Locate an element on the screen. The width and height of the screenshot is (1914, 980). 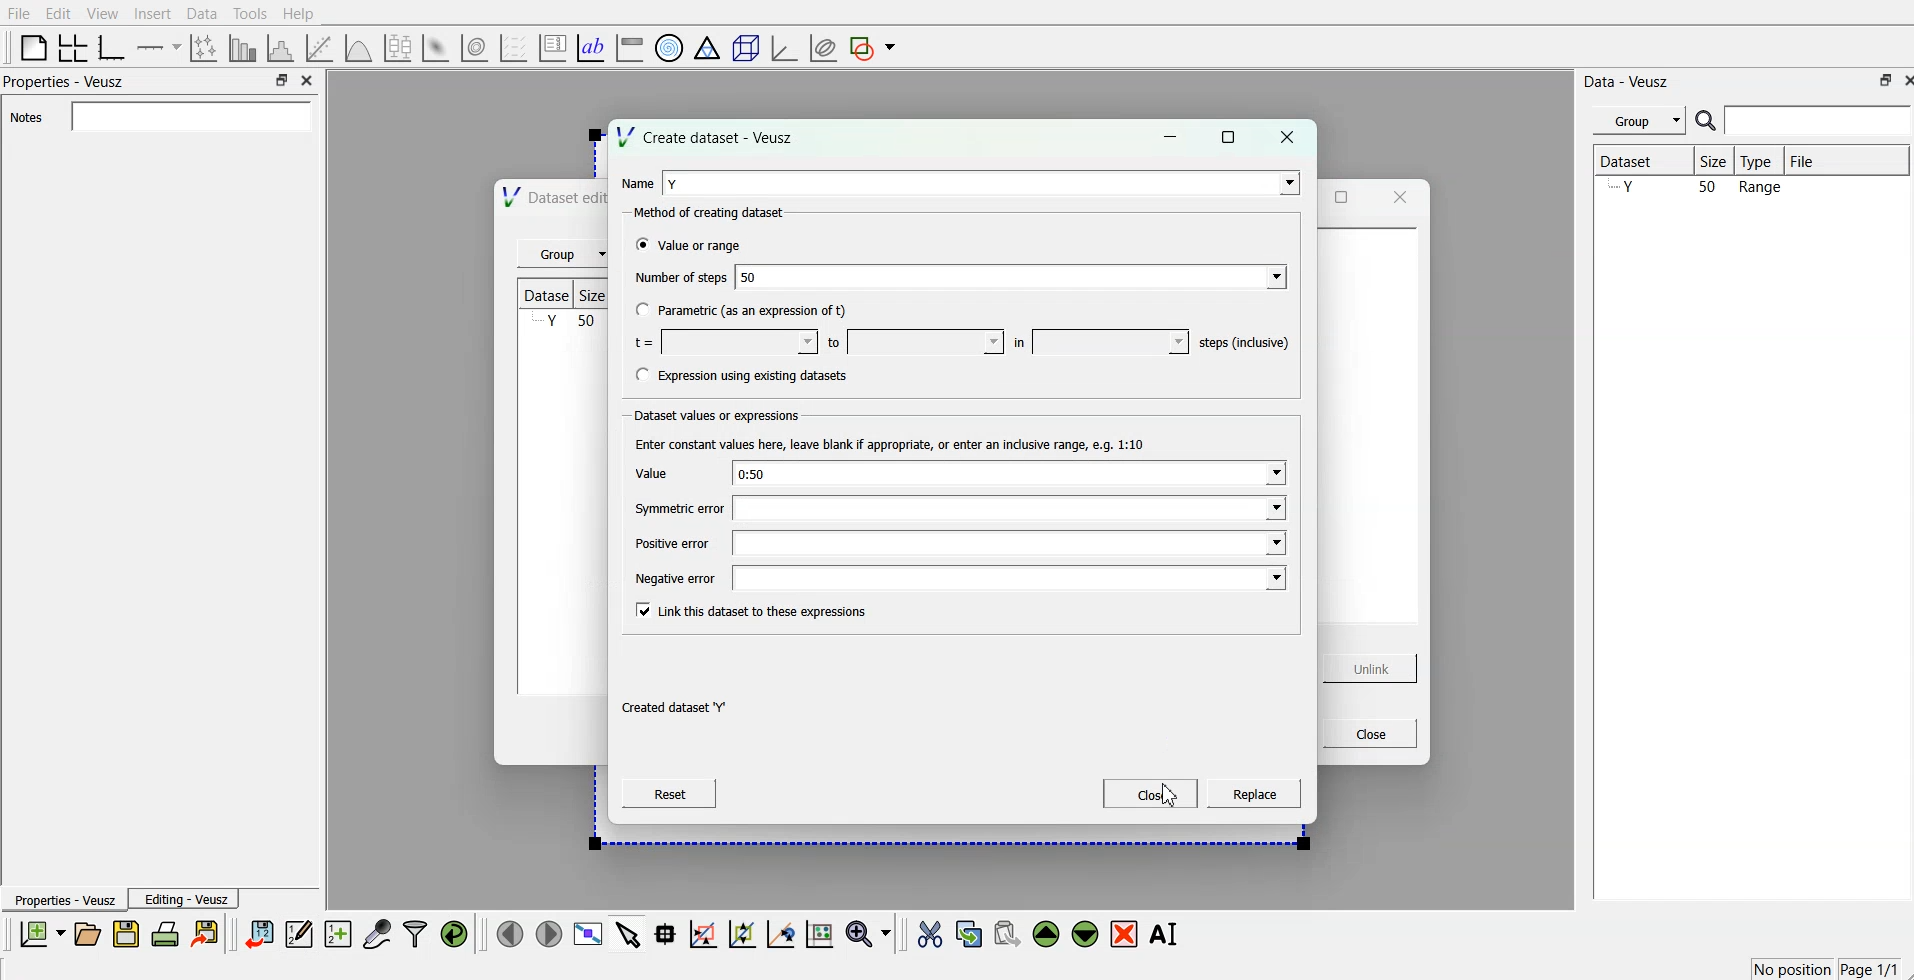
read the data points is located at coordinates (669, 936).